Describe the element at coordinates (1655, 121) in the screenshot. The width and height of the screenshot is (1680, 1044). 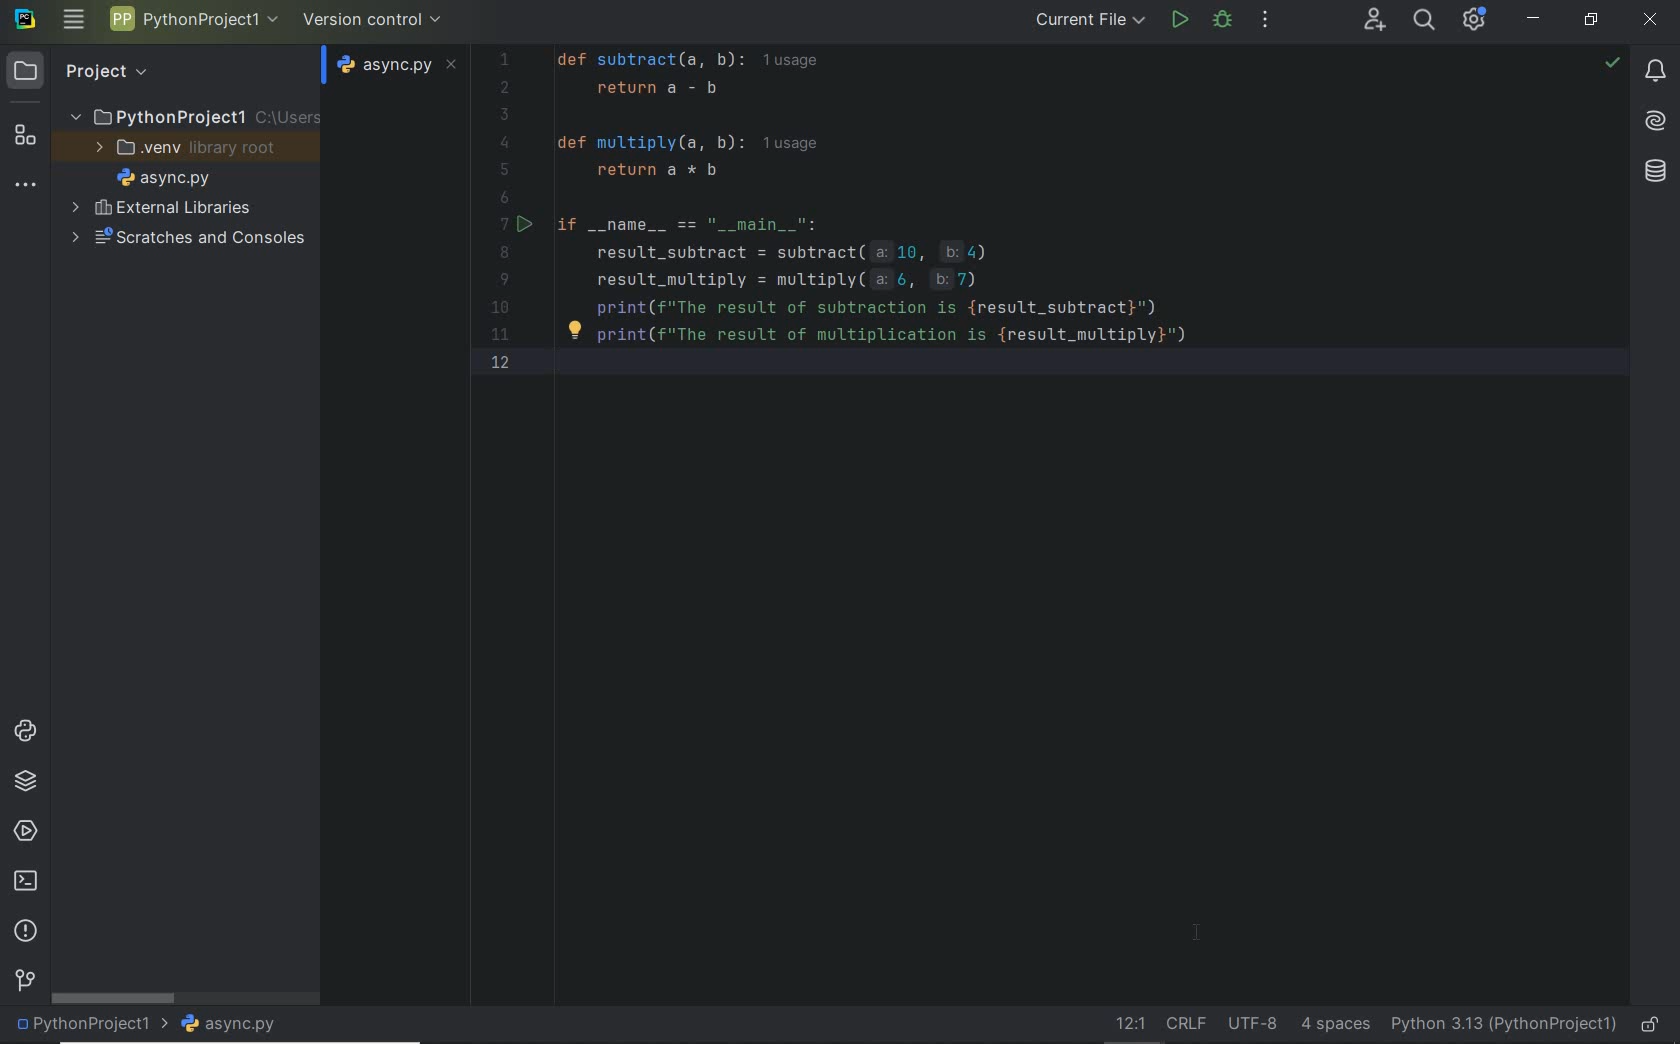
I see `AI Assistant` at that location.